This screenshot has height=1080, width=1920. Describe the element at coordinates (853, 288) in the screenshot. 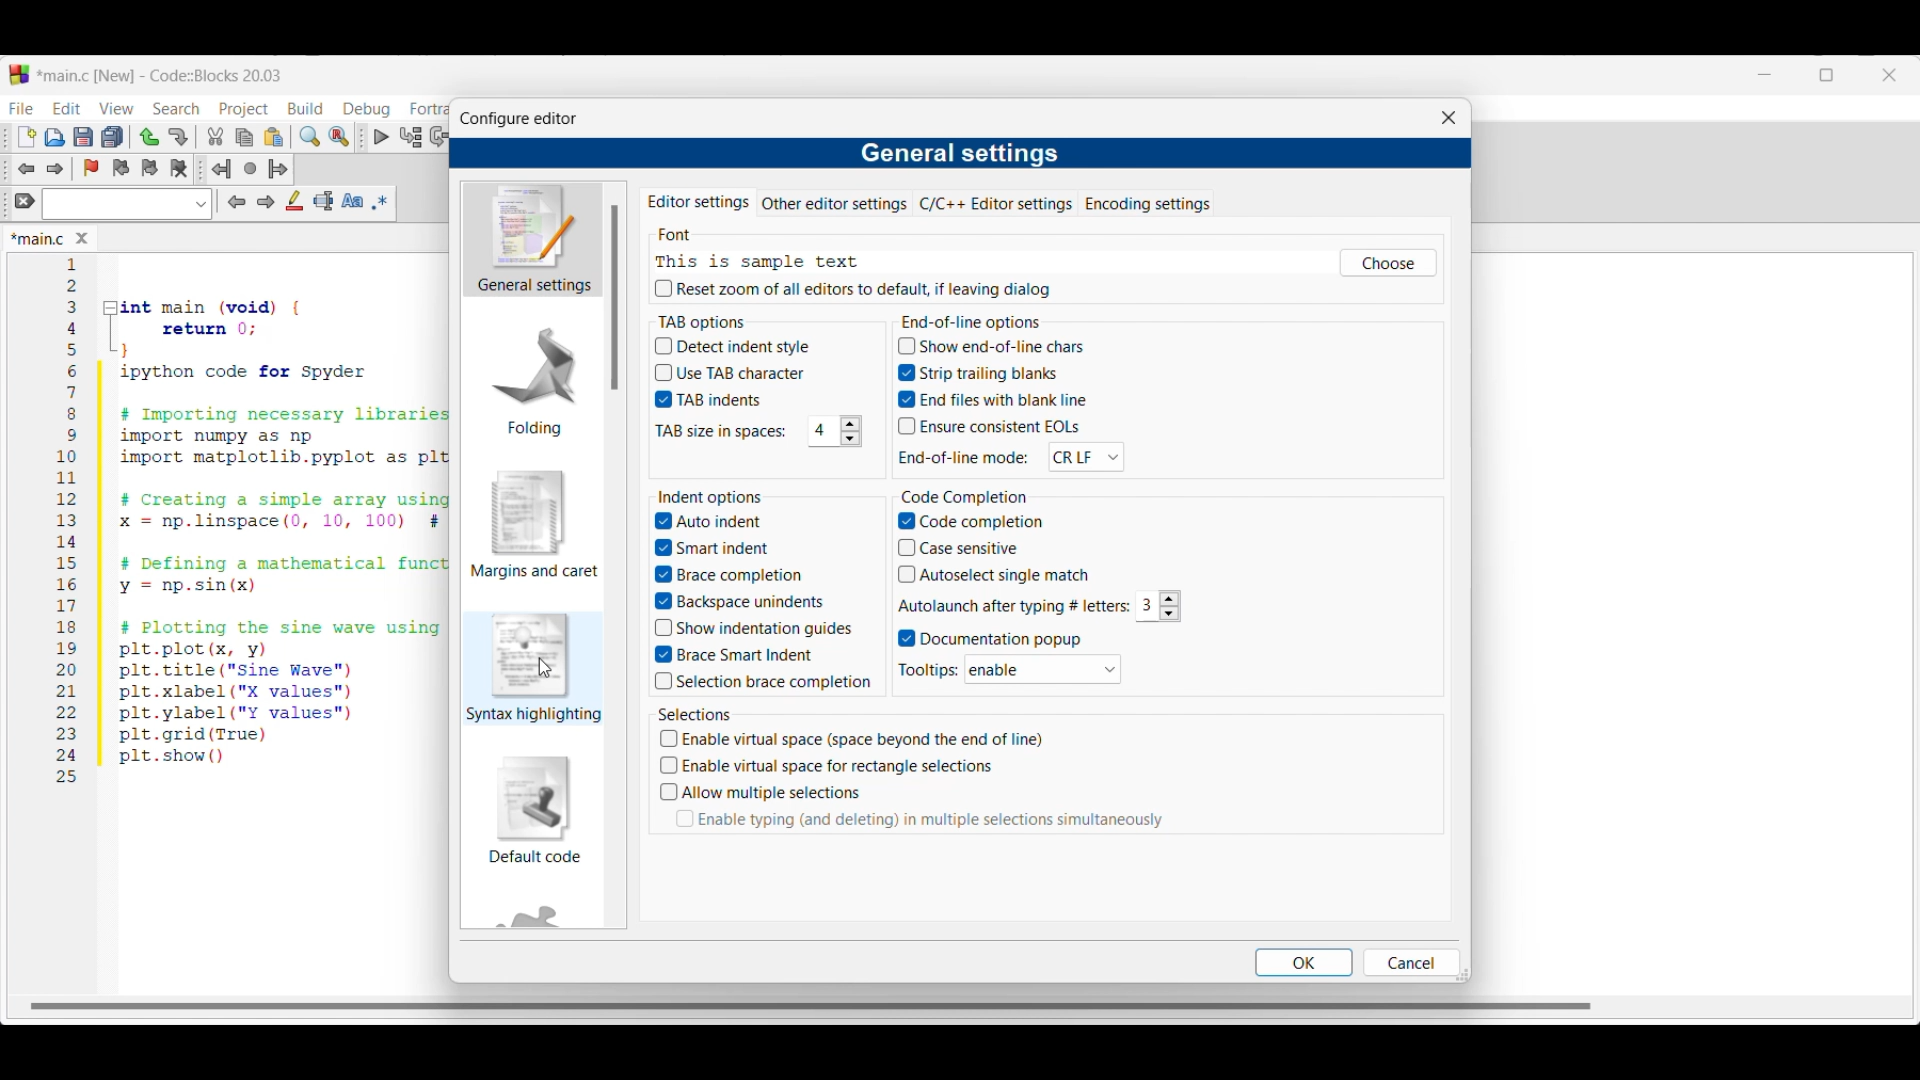

I see `Toggle to reset zoom of all editors` at that location.